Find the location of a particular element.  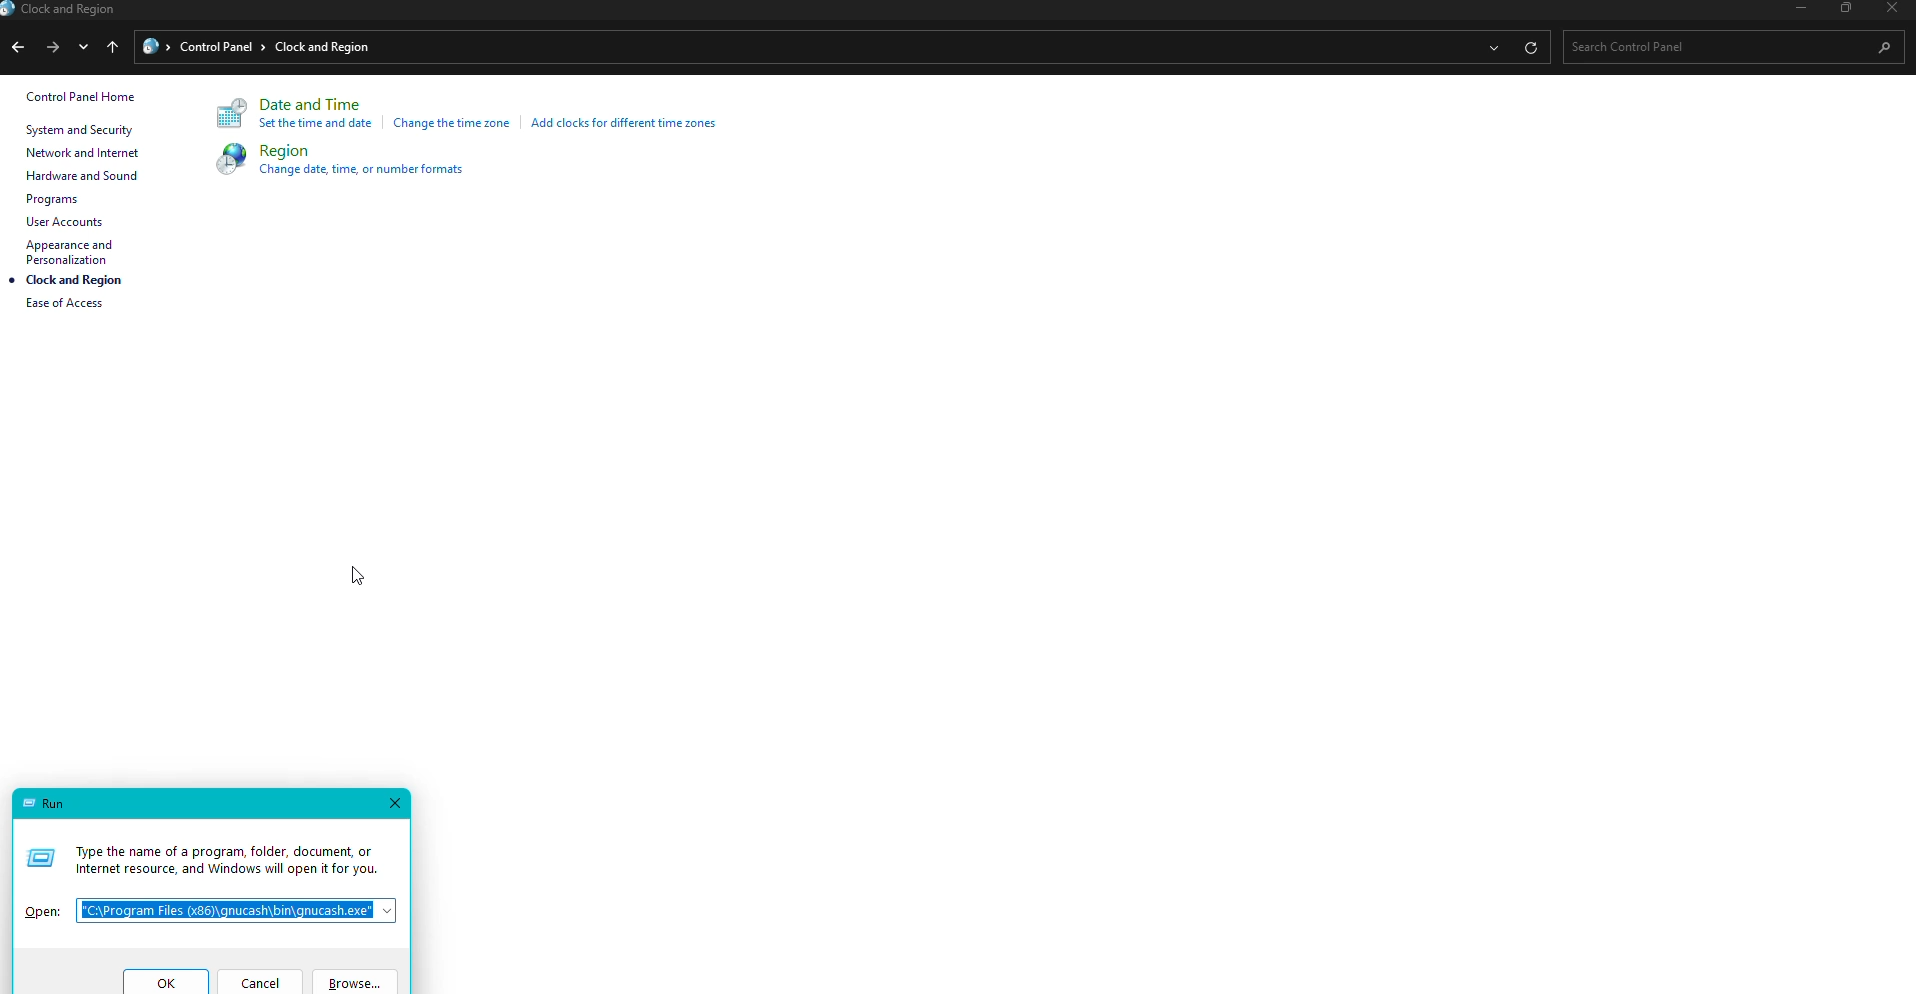

Information is located at coordinates (208, 852).